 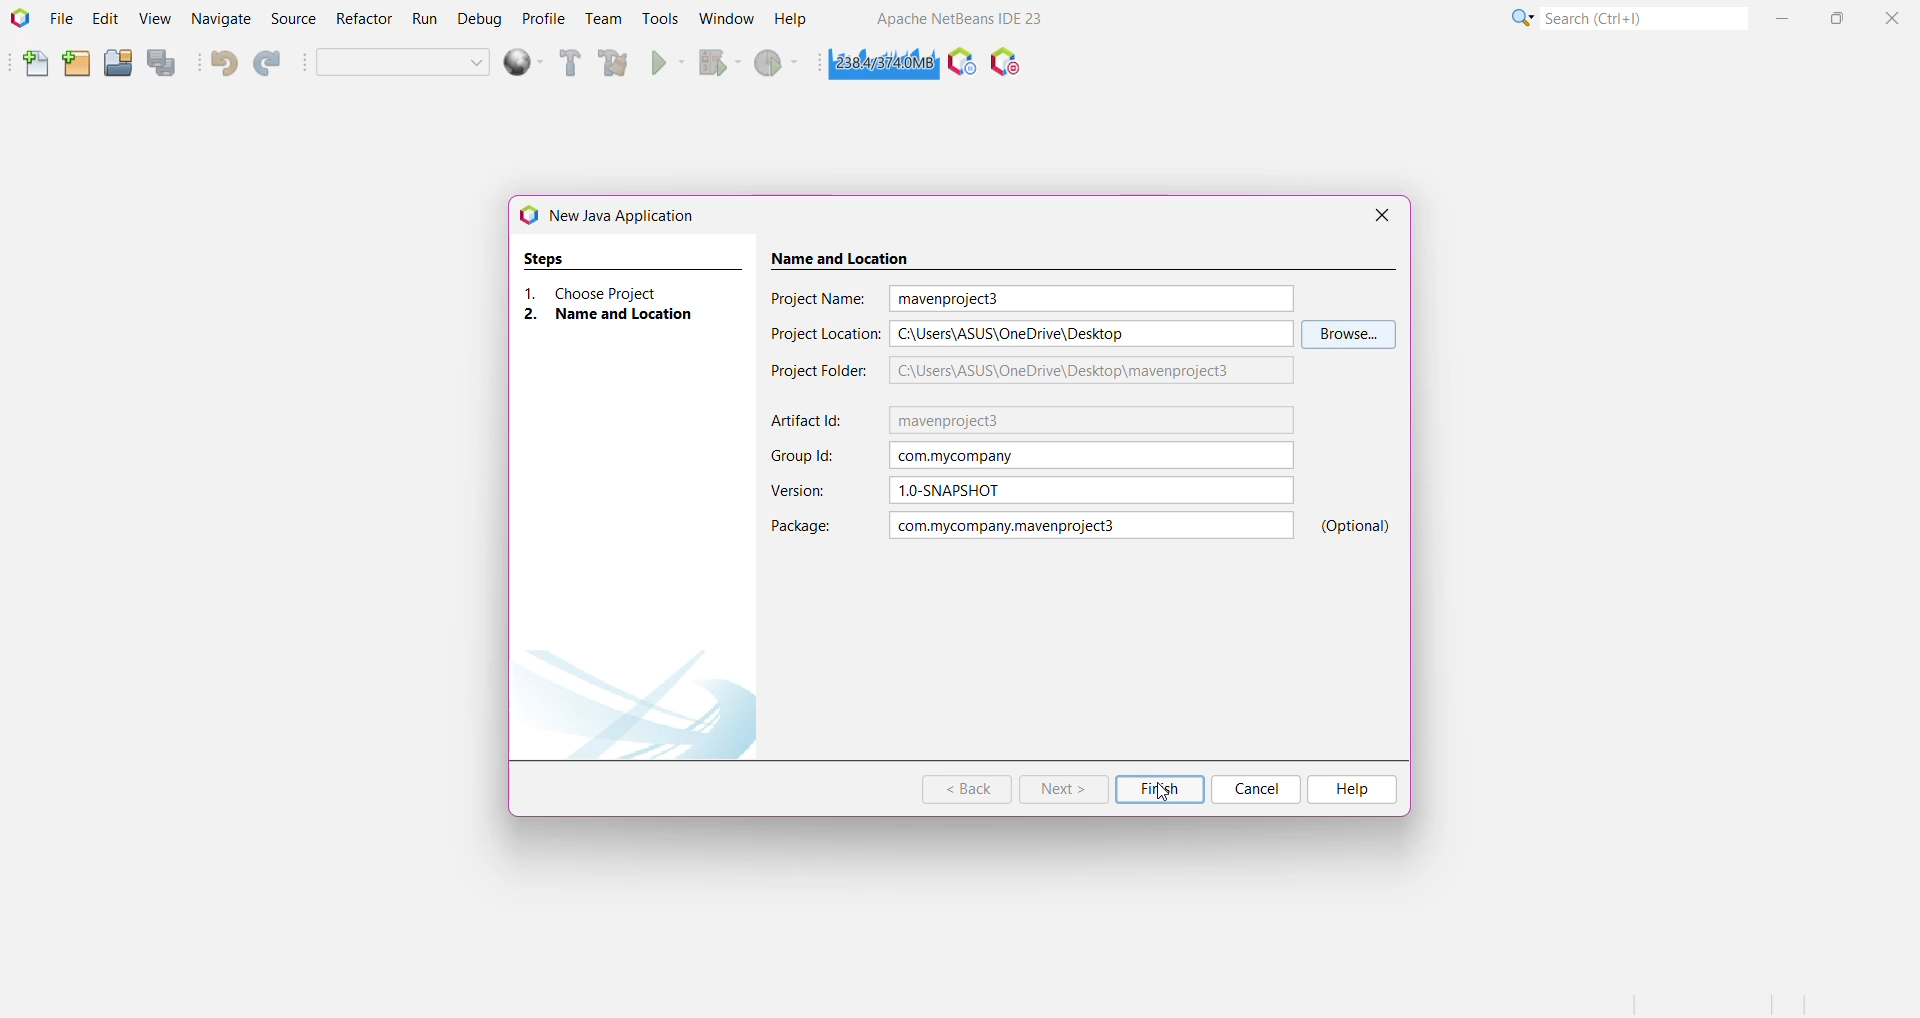 I want to click on Click to force garbage collection, so click(x=879, y=64).